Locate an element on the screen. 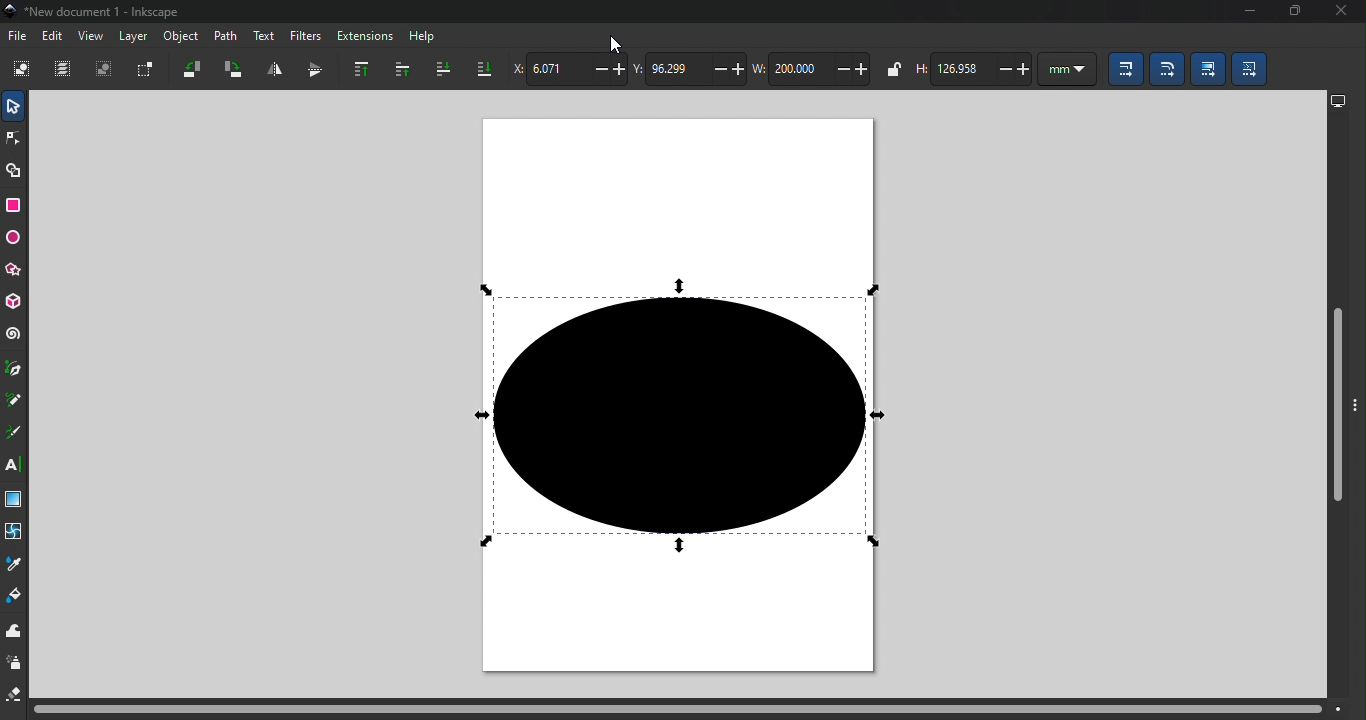 This screenshot has height=720, width=1366. when locked, change width and height by same proportion is located at coordinates (891, 69).